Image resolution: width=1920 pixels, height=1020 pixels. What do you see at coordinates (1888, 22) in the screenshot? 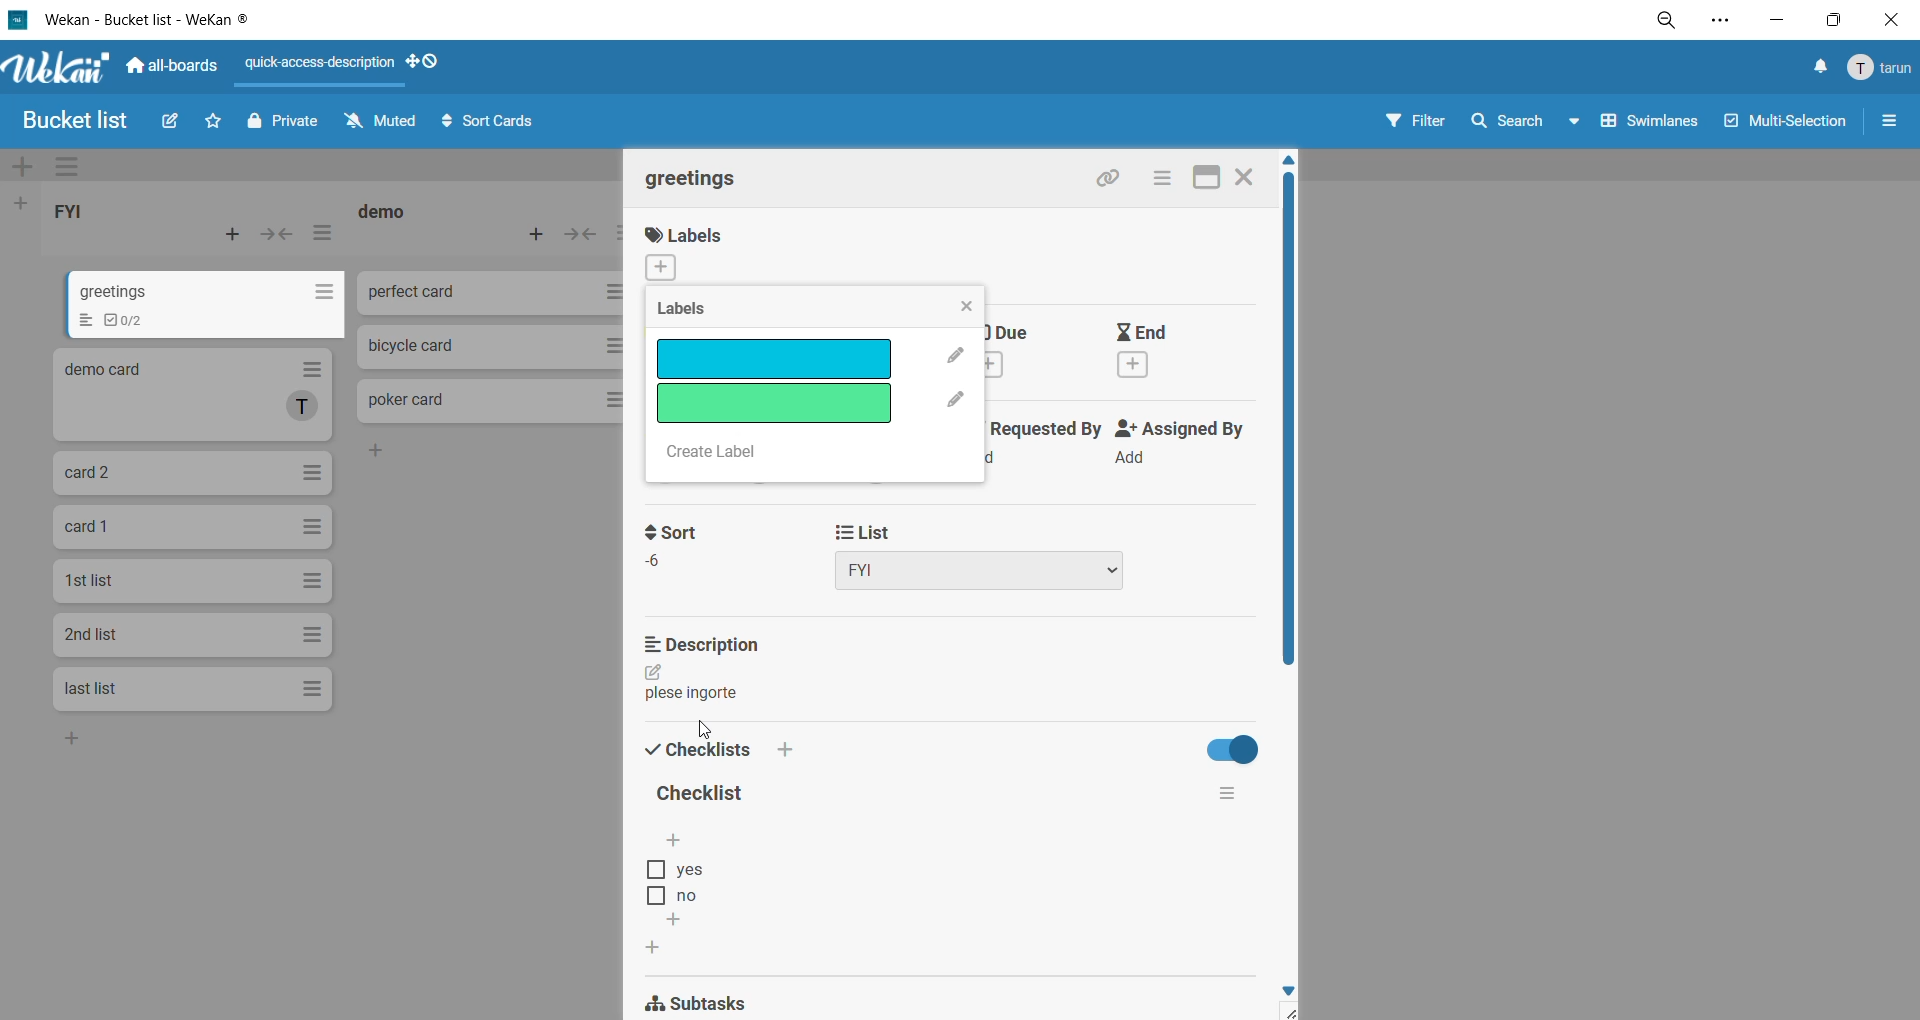
I see `close` at bounding box center [1888, 22].